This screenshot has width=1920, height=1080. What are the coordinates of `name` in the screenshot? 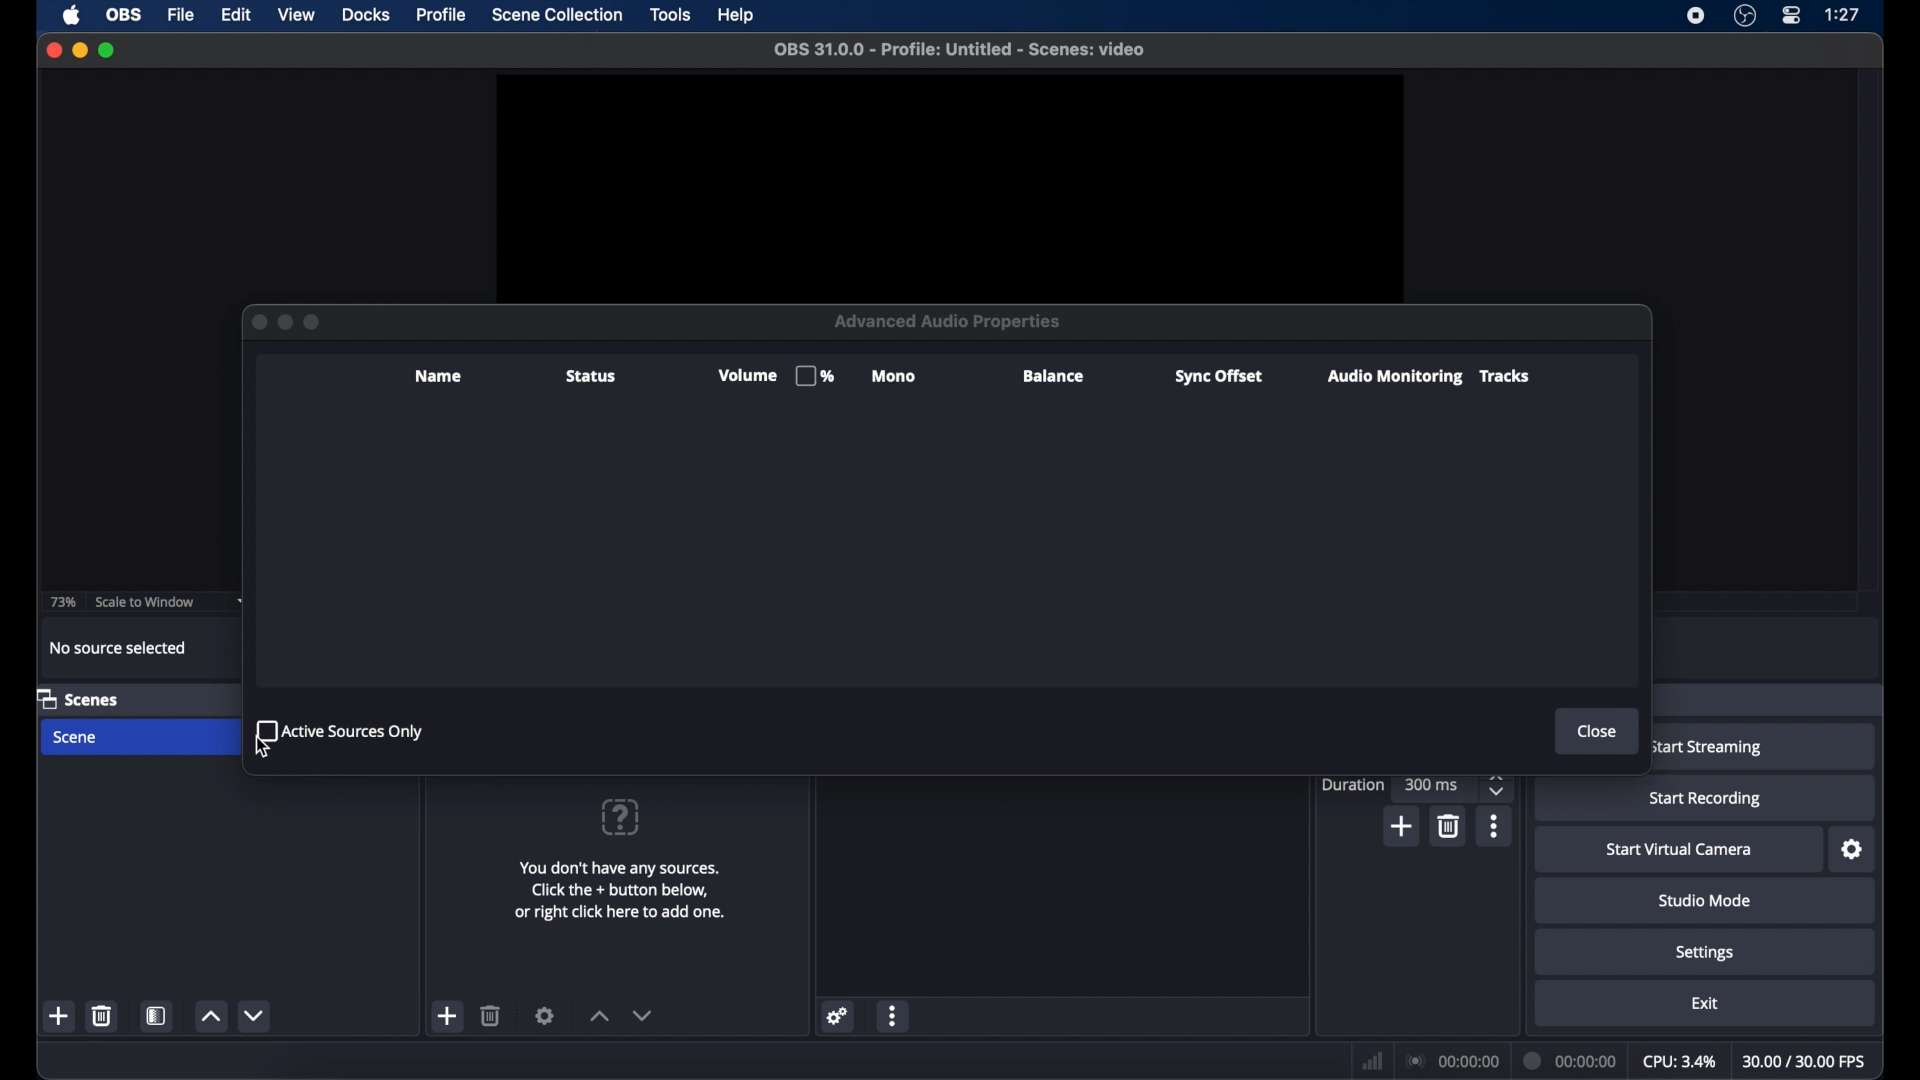 It's located at (439, 376).